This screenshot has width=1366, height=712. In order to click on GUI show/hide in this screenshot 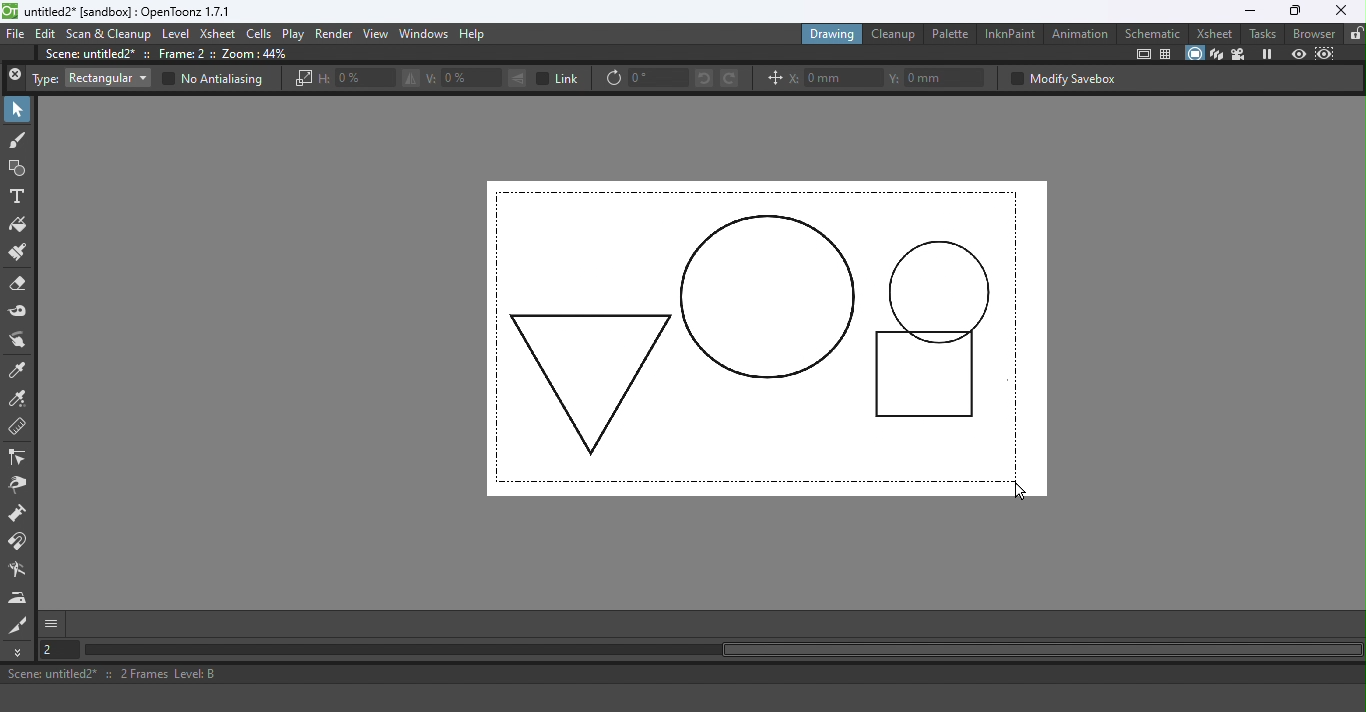, I will do `click(53, 624)`.